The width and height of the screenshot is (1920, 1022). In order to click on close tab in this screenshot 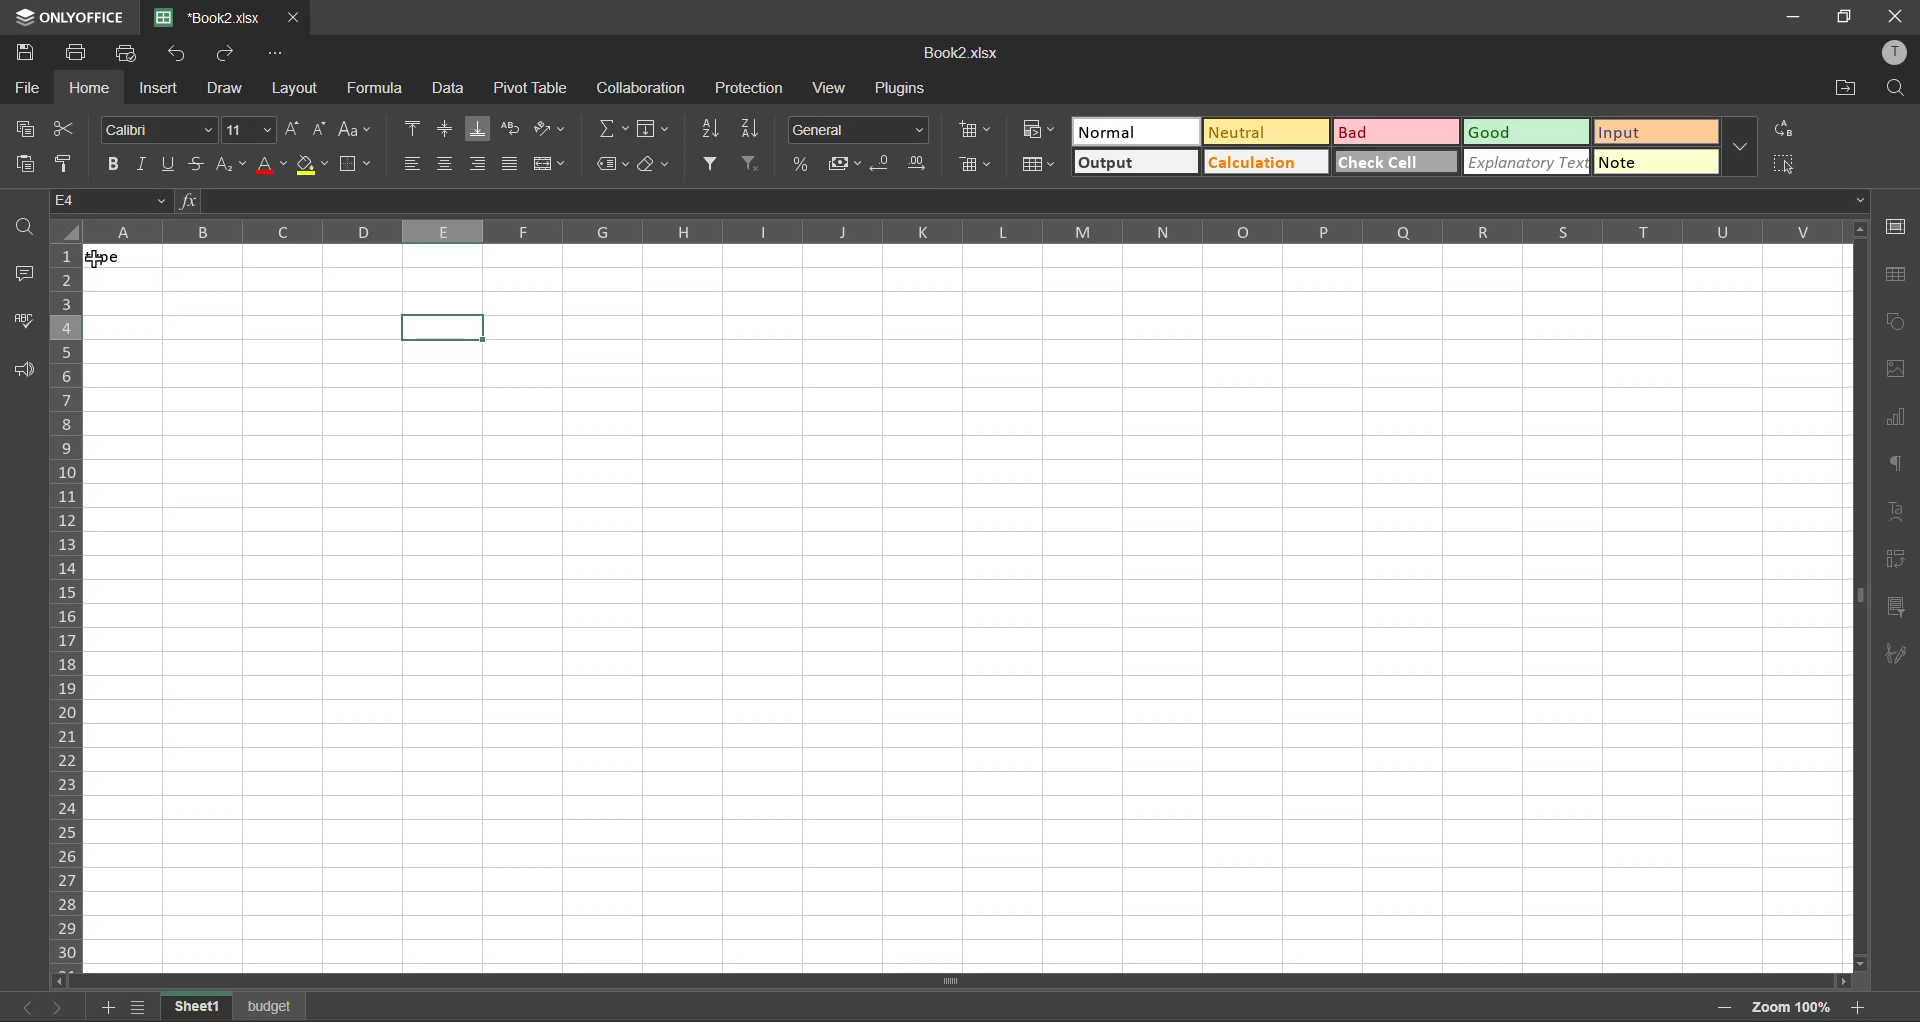, I will do `click(290, 19)`.